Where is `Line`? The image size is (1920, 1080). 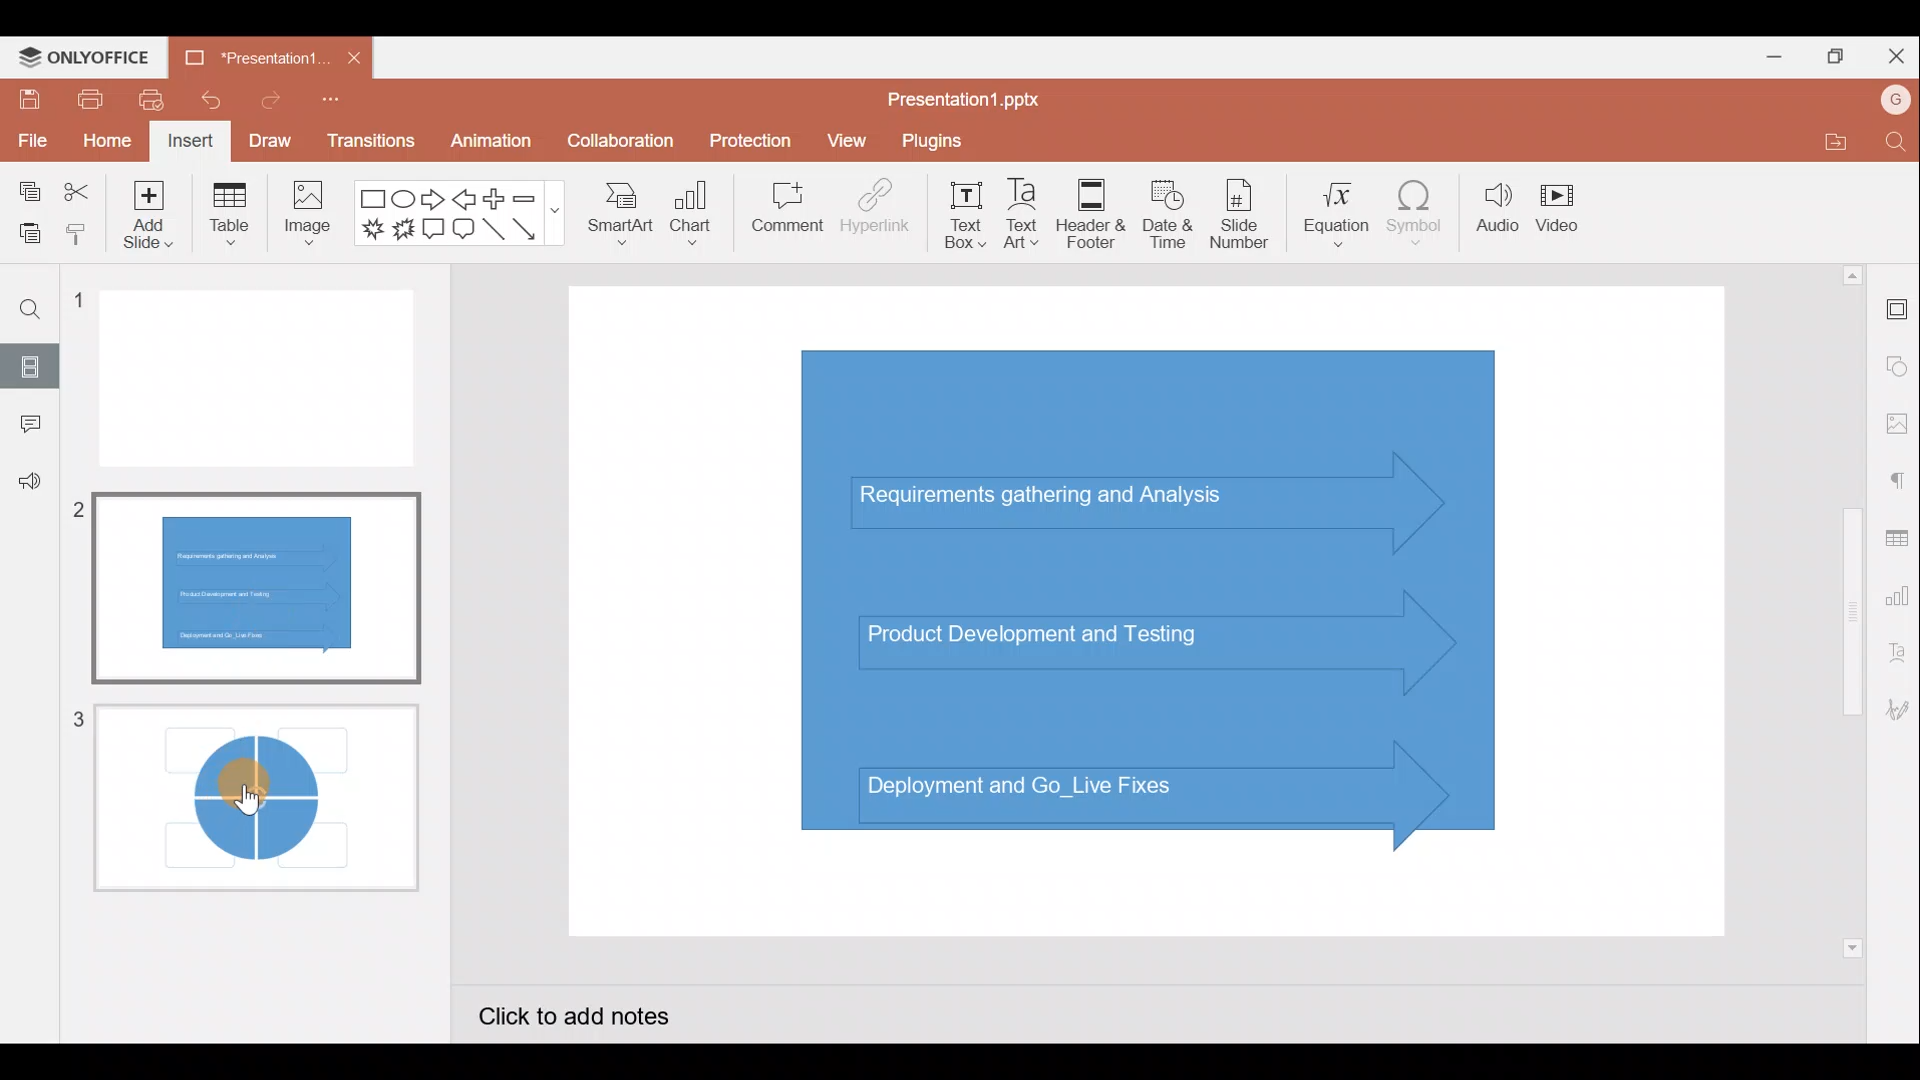
Line is located at coordinates (493, 230).